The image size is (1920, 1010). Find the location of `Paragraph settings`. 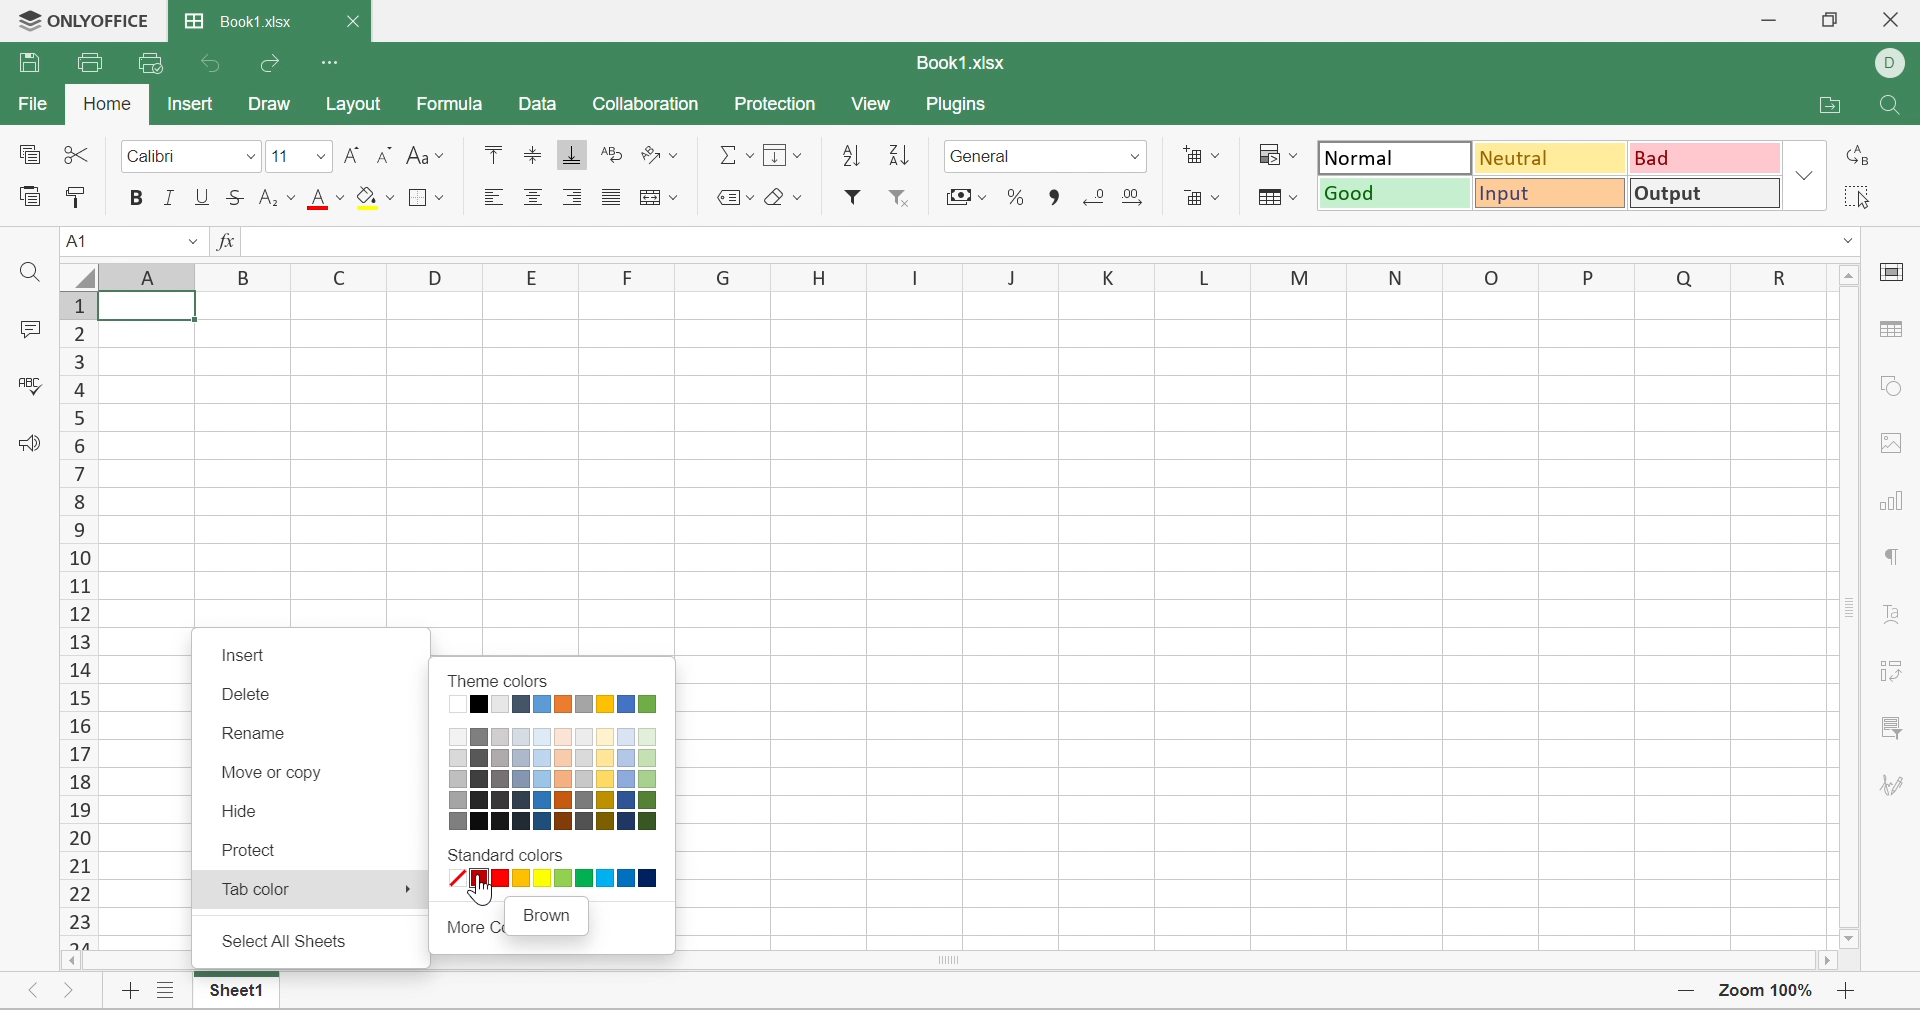

Paragraph settings is located at coordinates (1889, 557).